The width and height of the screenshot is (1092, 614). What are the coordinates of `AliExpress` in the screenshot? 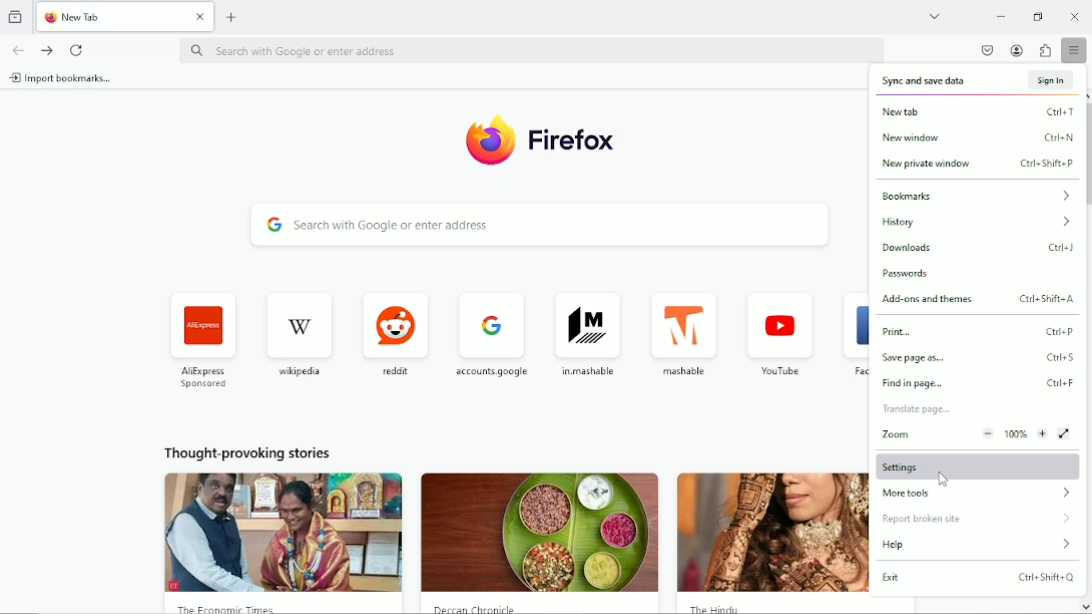 It's located at (202, 336).